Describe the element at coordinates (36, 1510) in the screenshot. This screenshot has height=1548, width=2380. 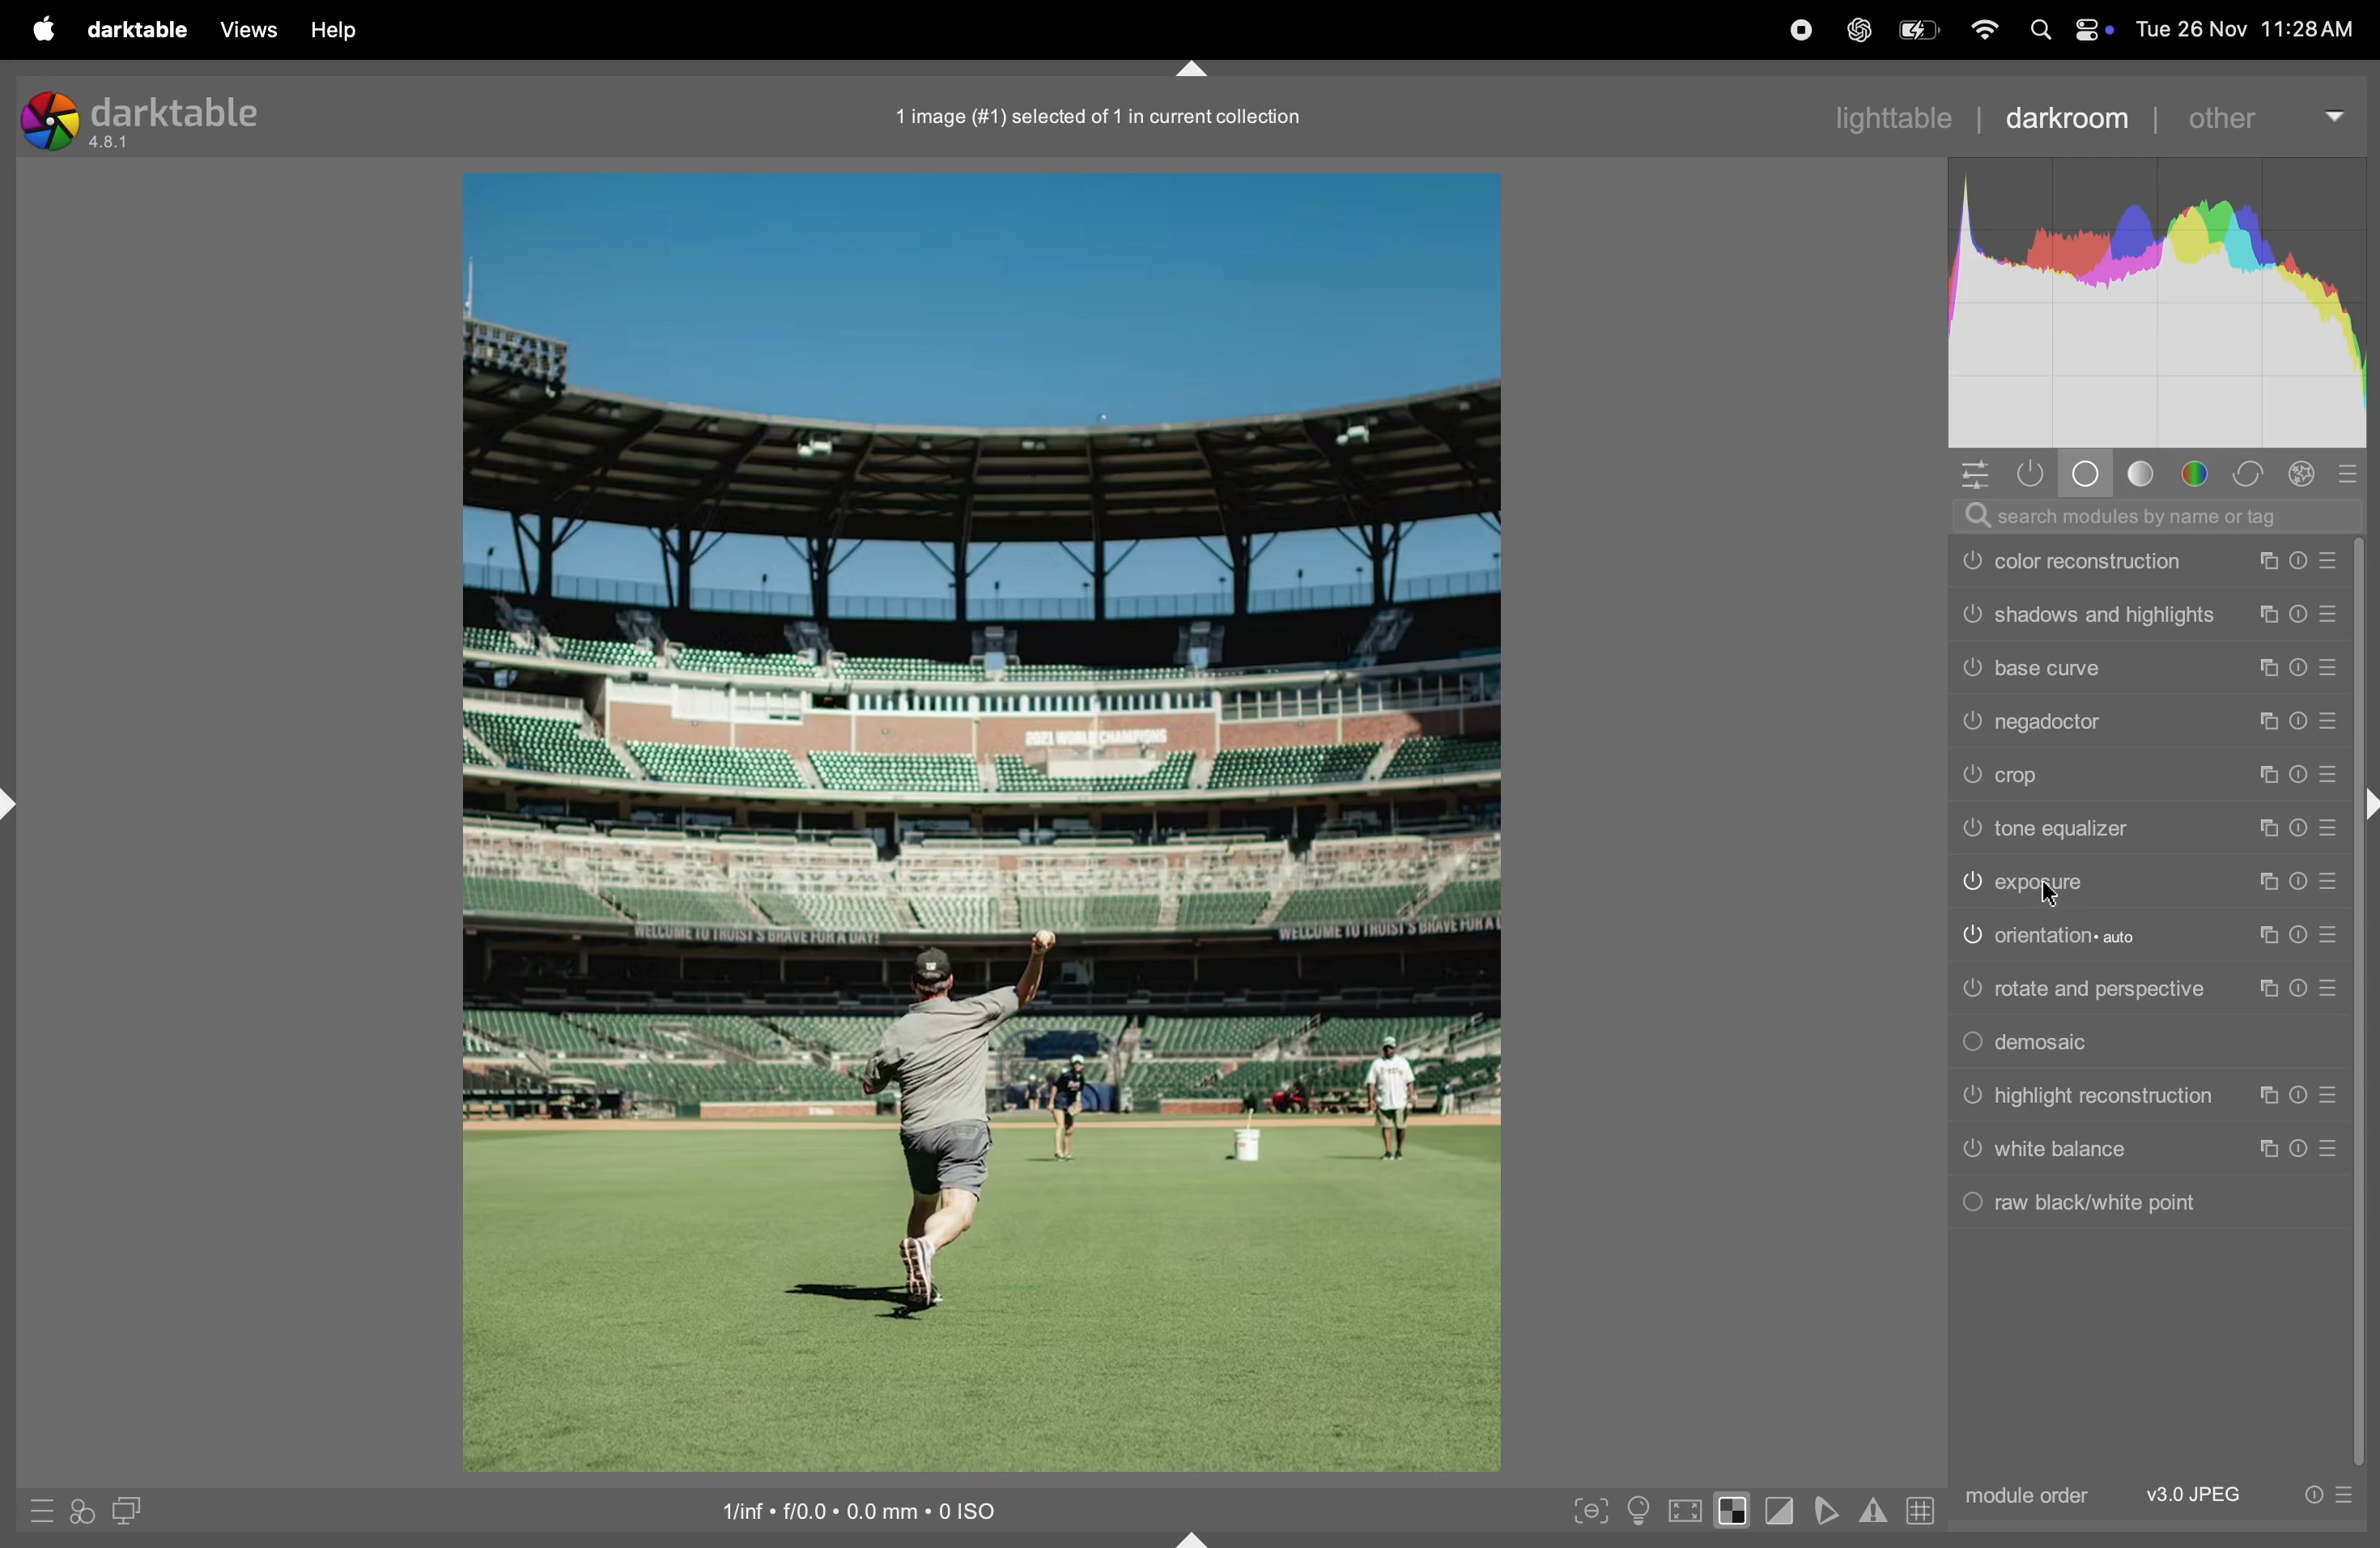
I see `quick acess to presets` at that location.